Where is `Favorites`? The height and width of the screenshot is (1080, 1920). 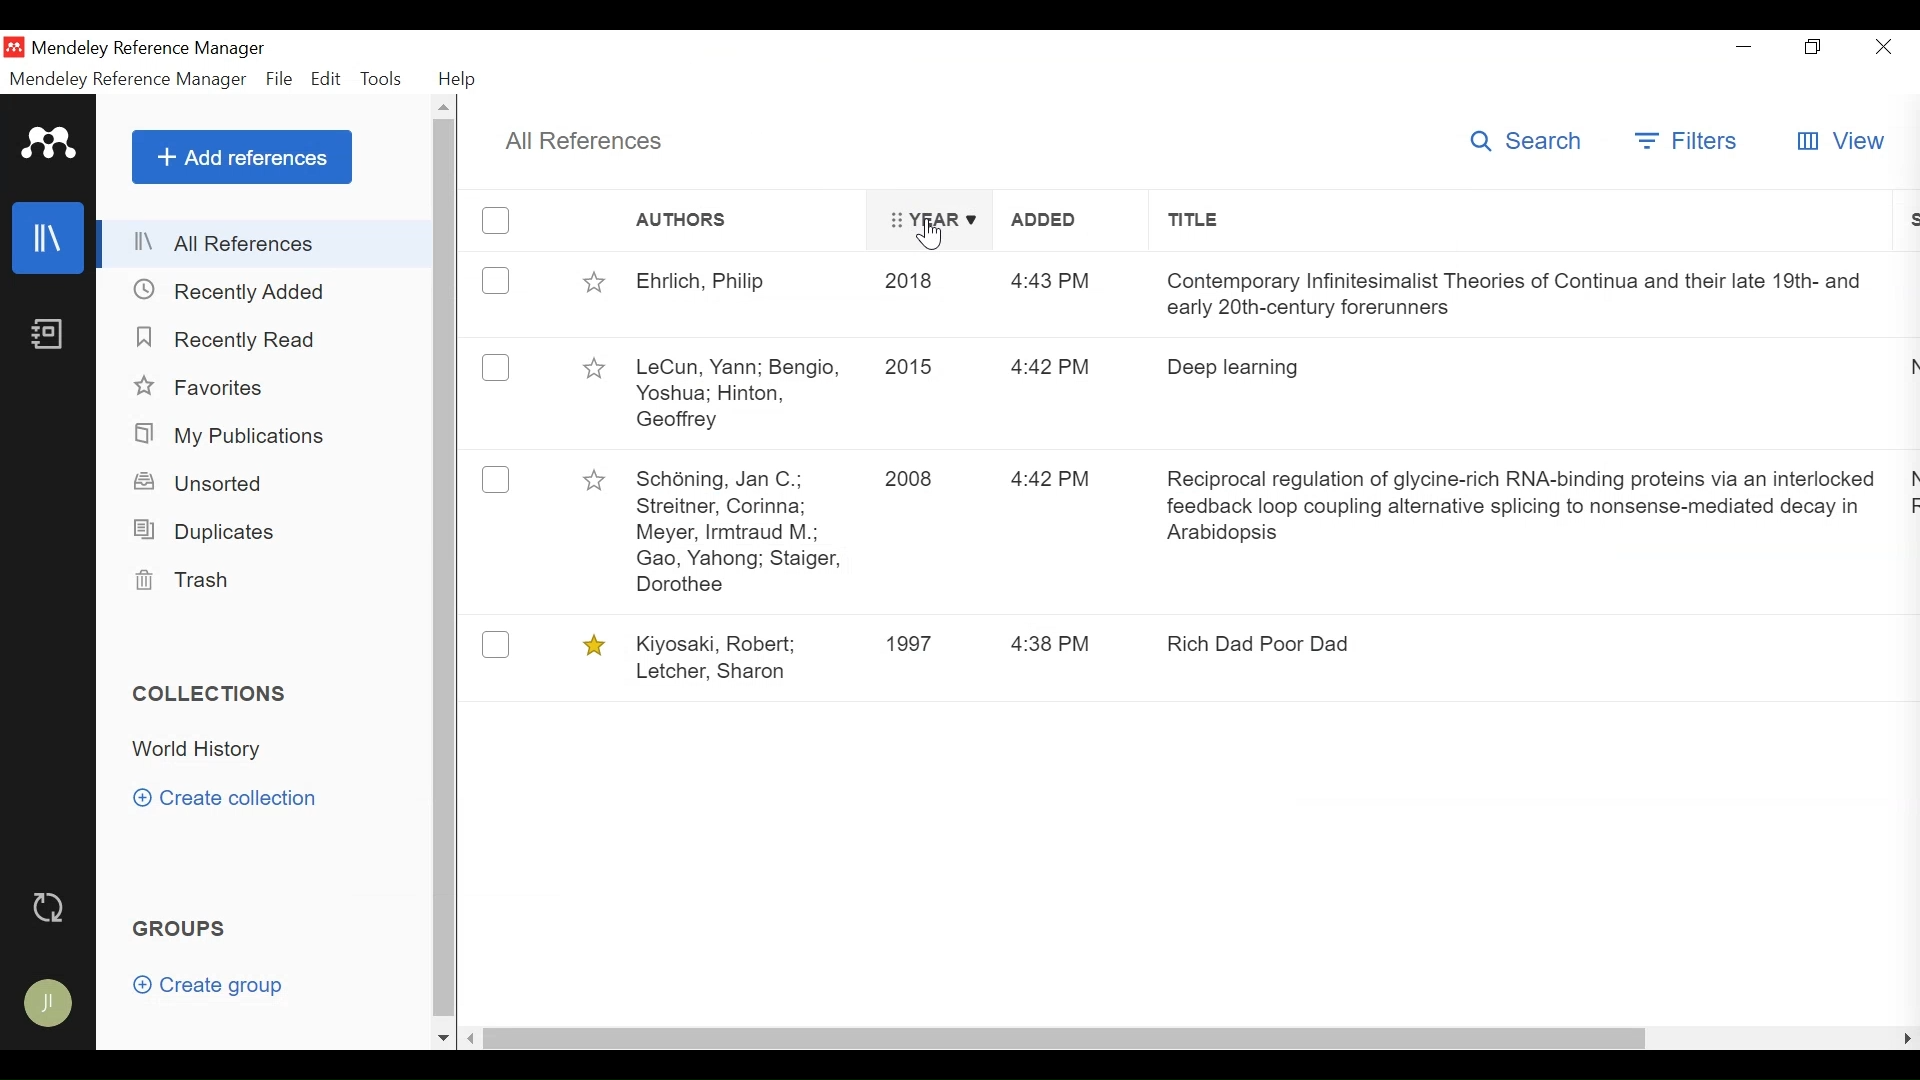
Favorites is located at coordinates (202, 386).